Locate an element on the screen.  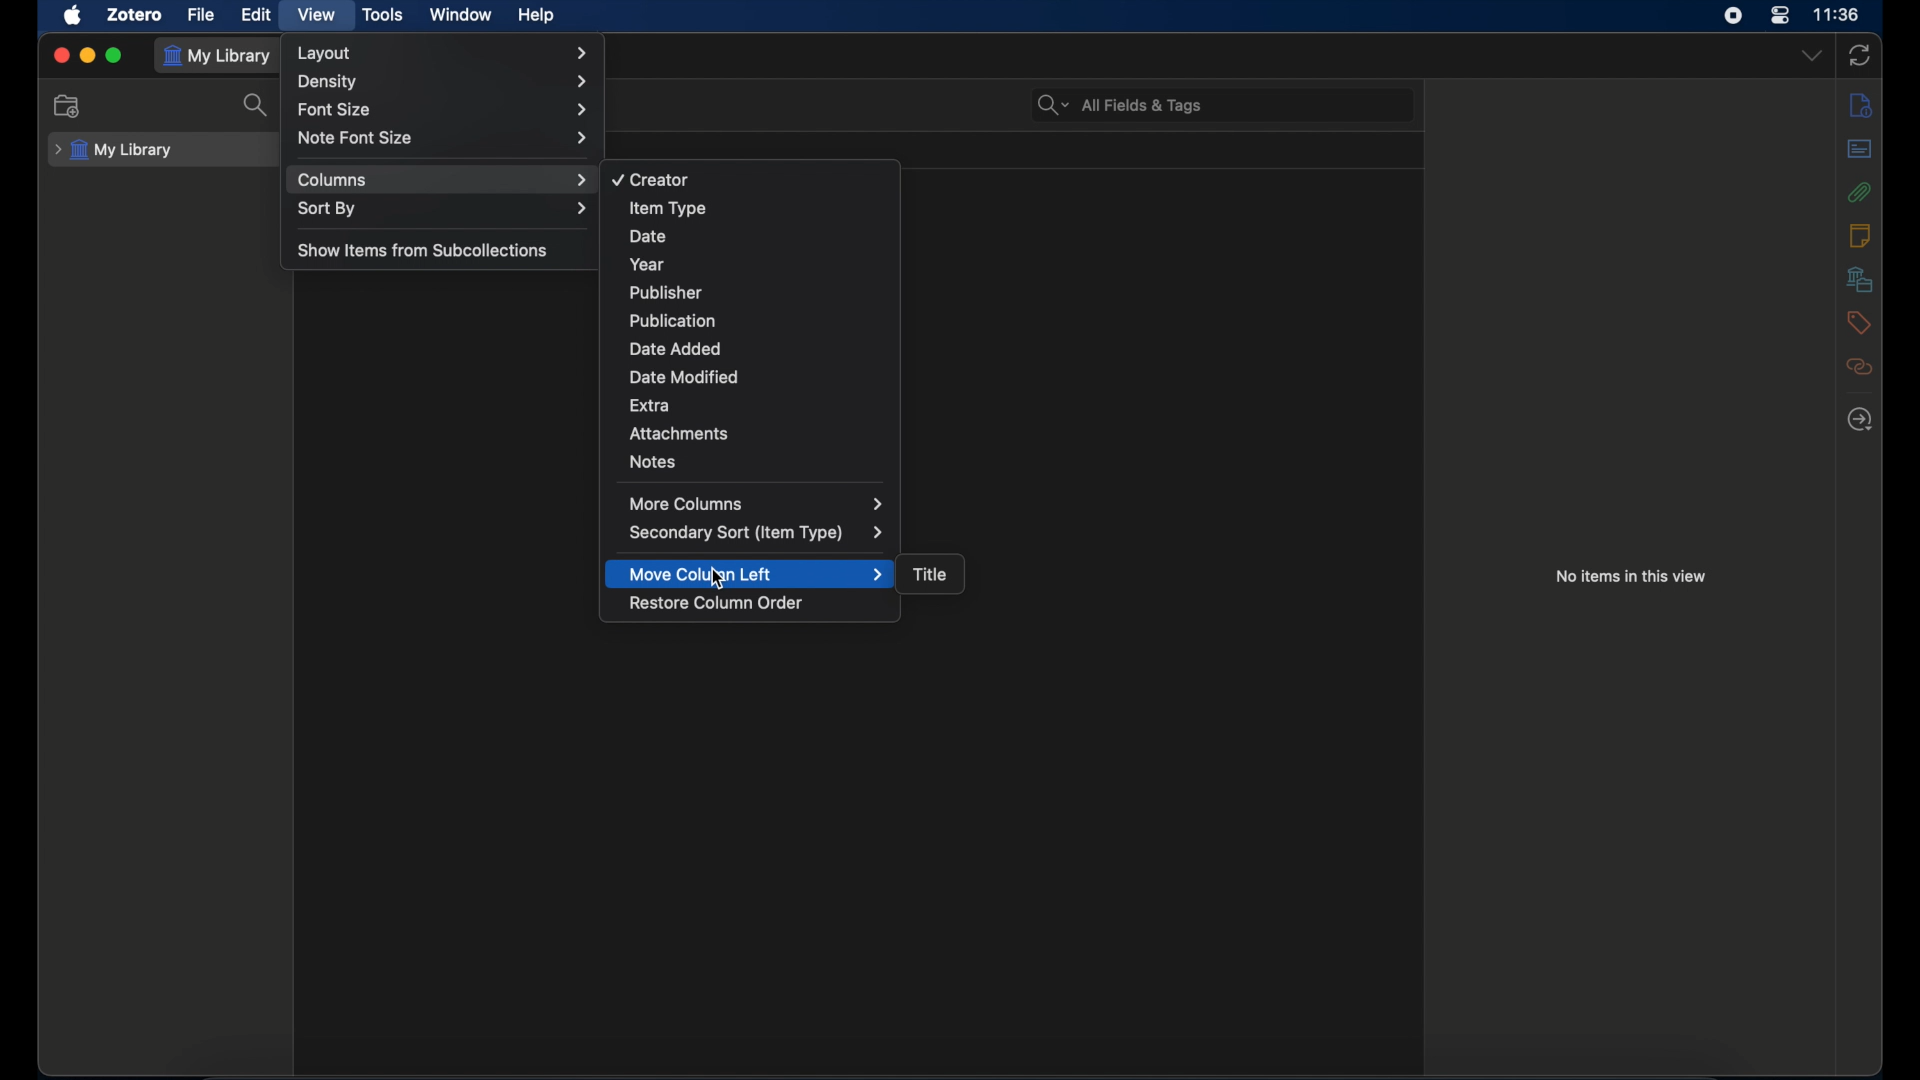
close is located at coordinates (61, 55).